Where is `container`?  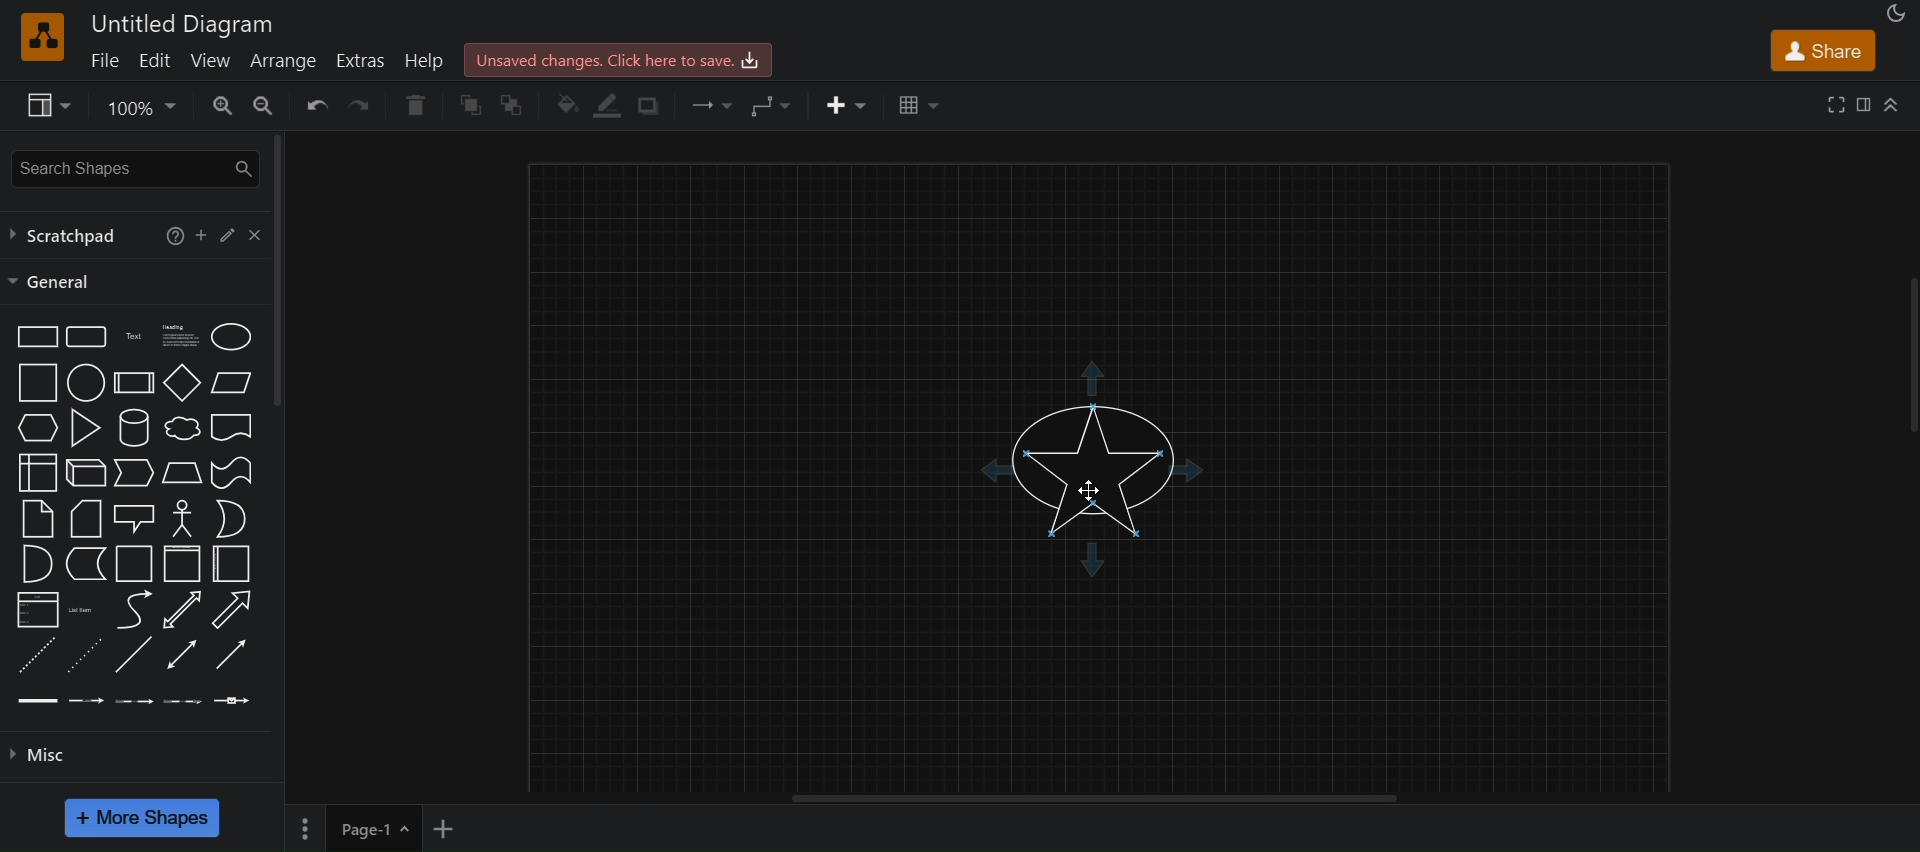 container is located at coordinates (182, 563).